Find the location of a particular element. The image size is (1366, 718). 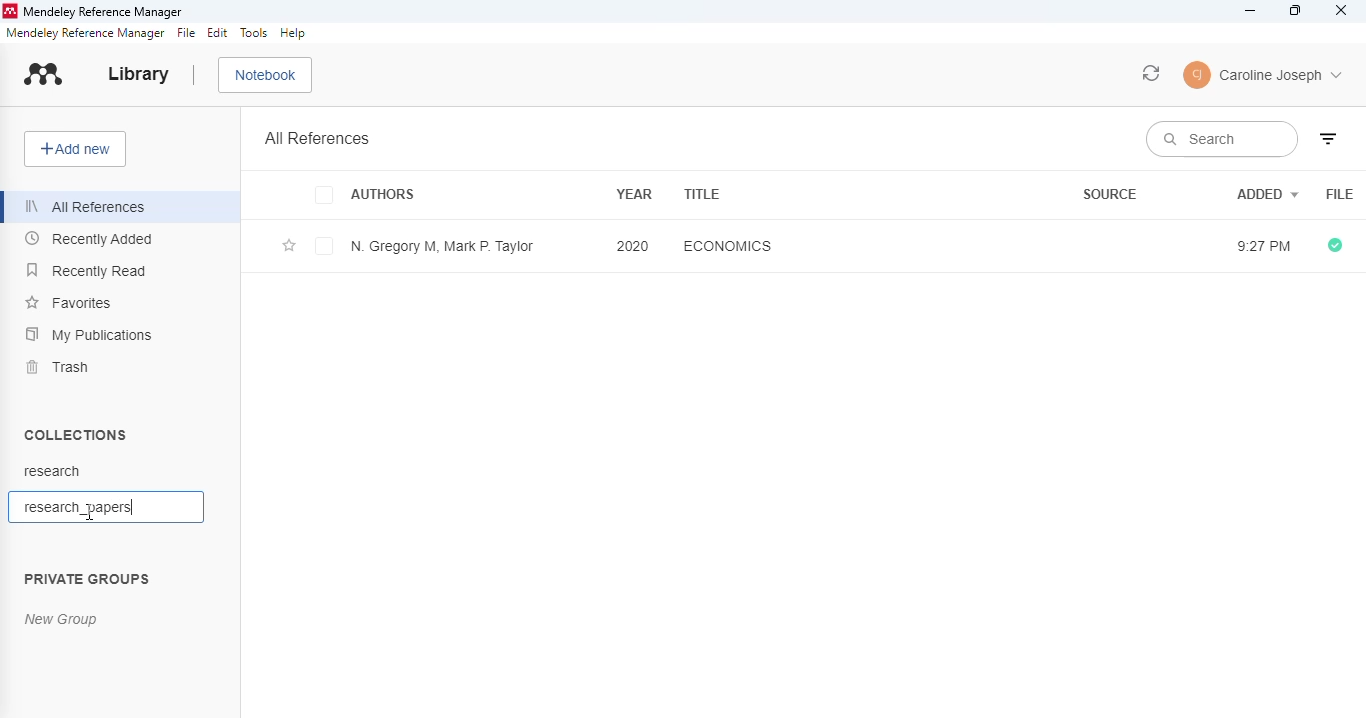

recently read is located at coordinates (87, 270).